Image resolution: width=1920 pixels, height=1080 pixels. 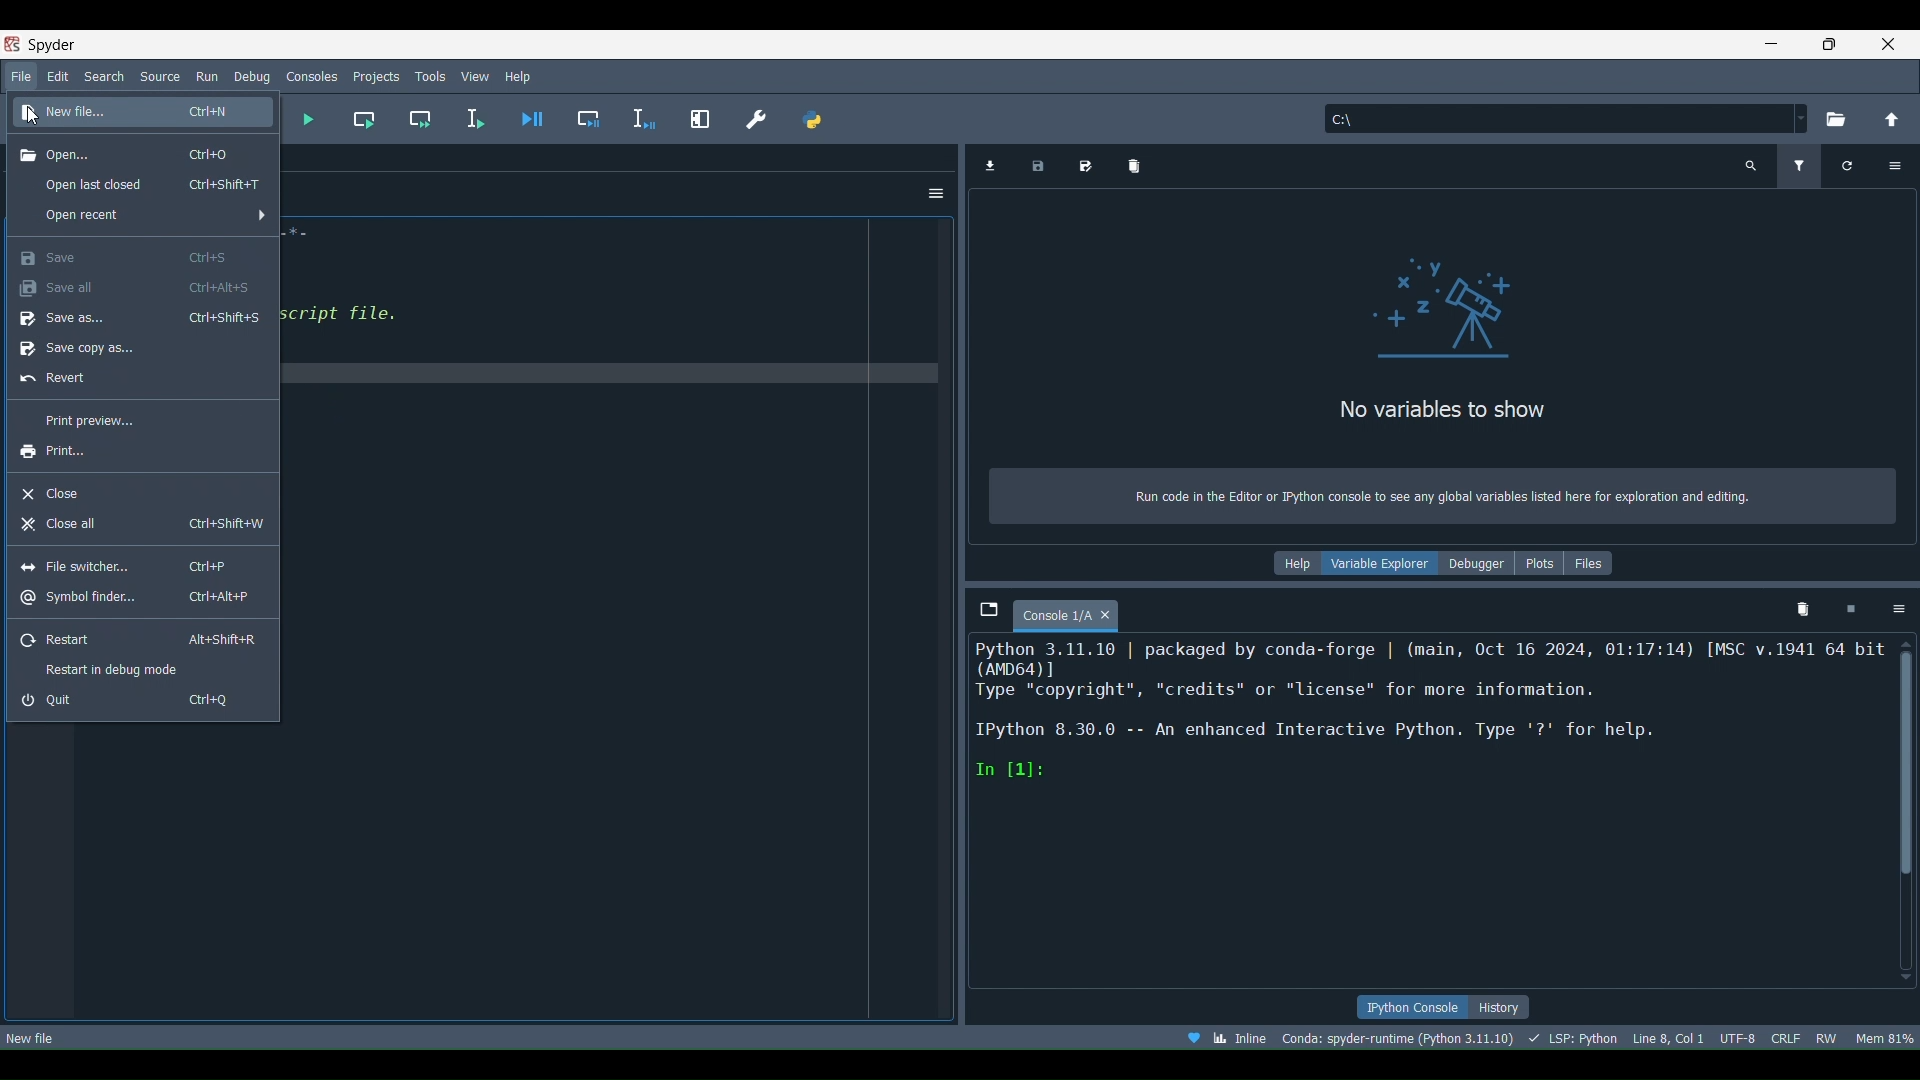 What do you see at coordinates (159, 74) in the screenshot?
I see `Source` at bounding box center [159, 74].